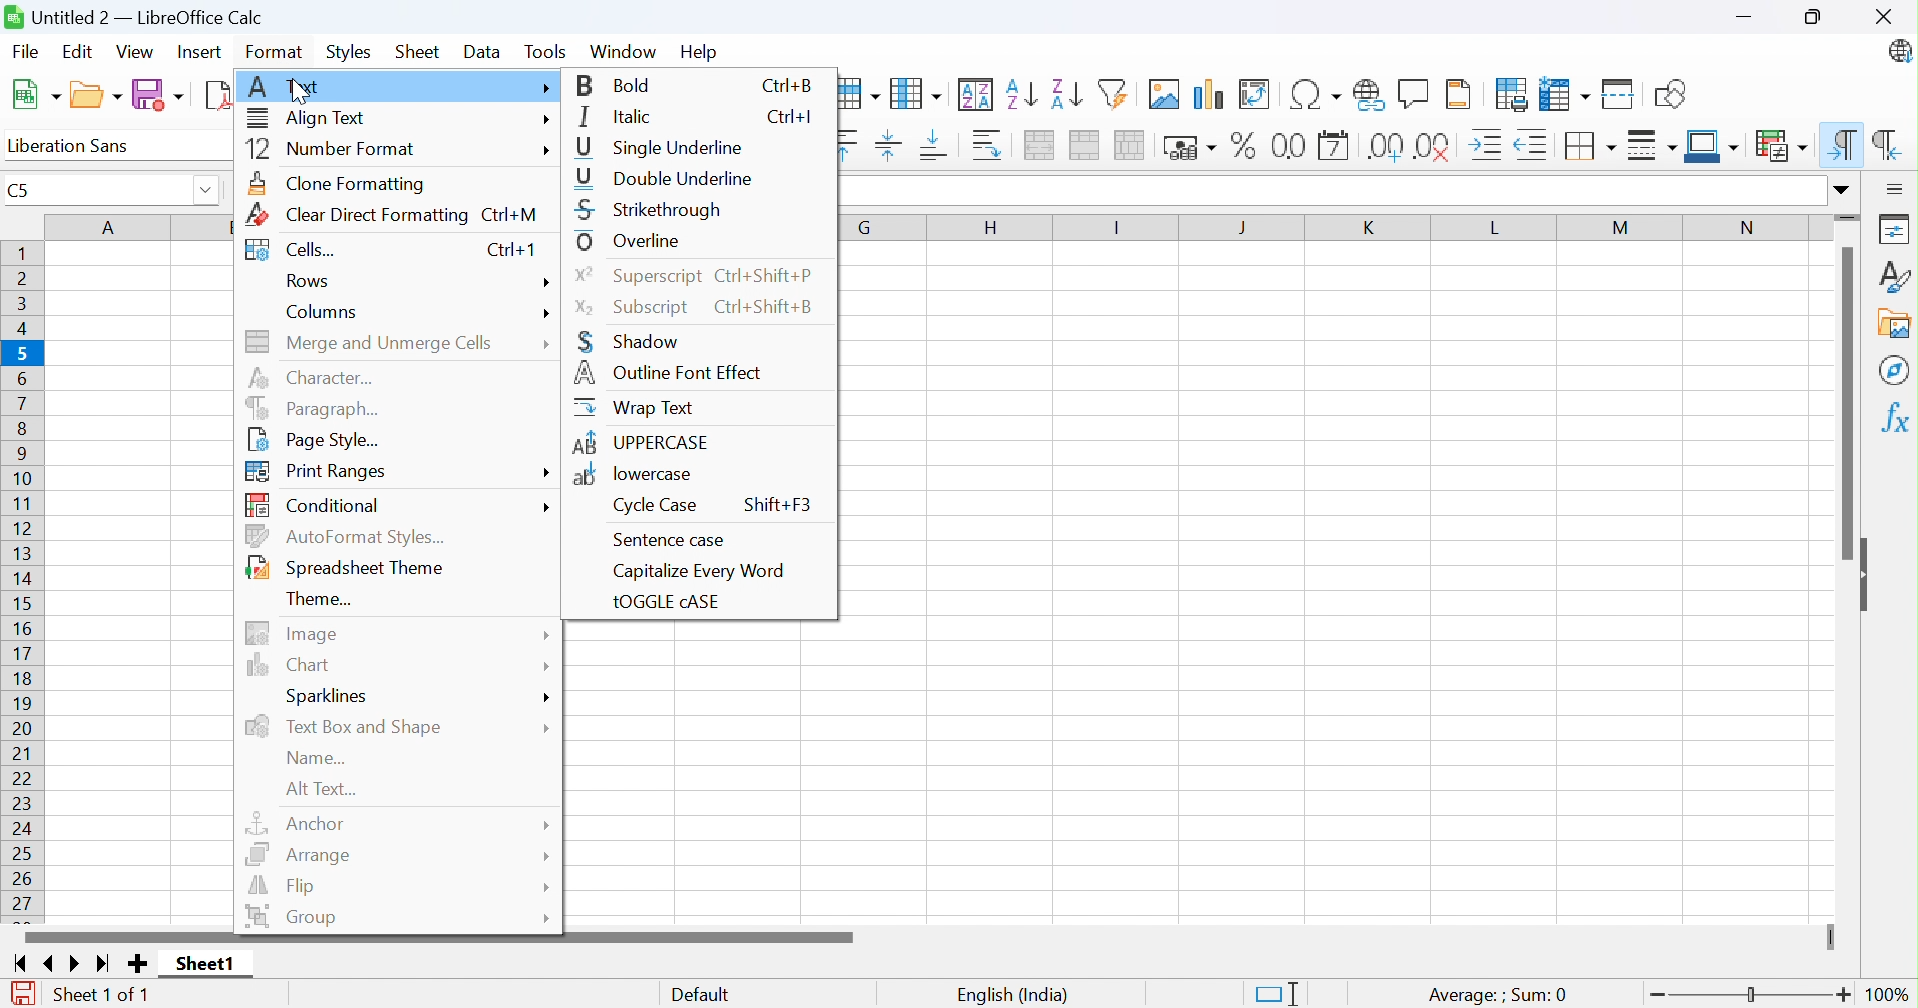 Image resolution: width=1918 pixels, height=1008 pixels. Describe the element at coordinates (323, 471) in the screenshot. I see `Print ranges` at that location.